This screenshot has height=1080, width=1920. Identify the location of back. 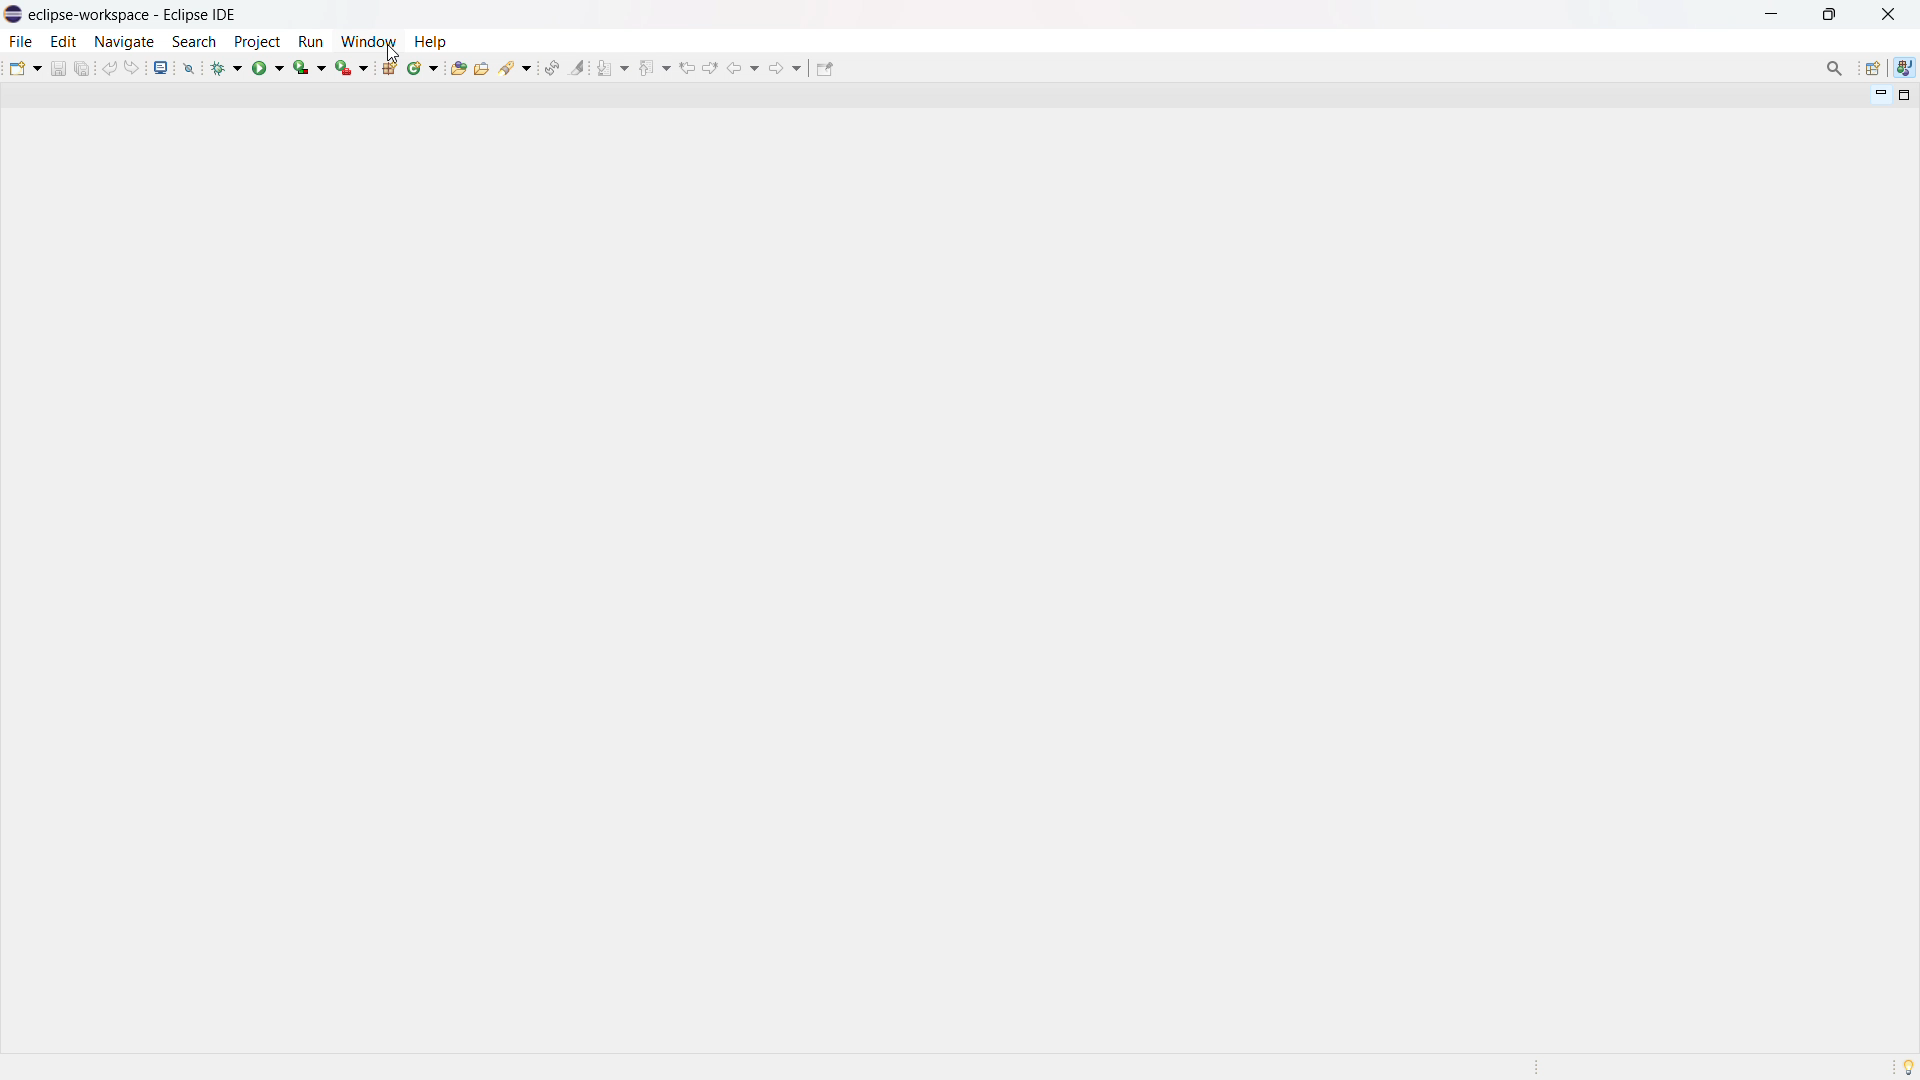
(743, 68).